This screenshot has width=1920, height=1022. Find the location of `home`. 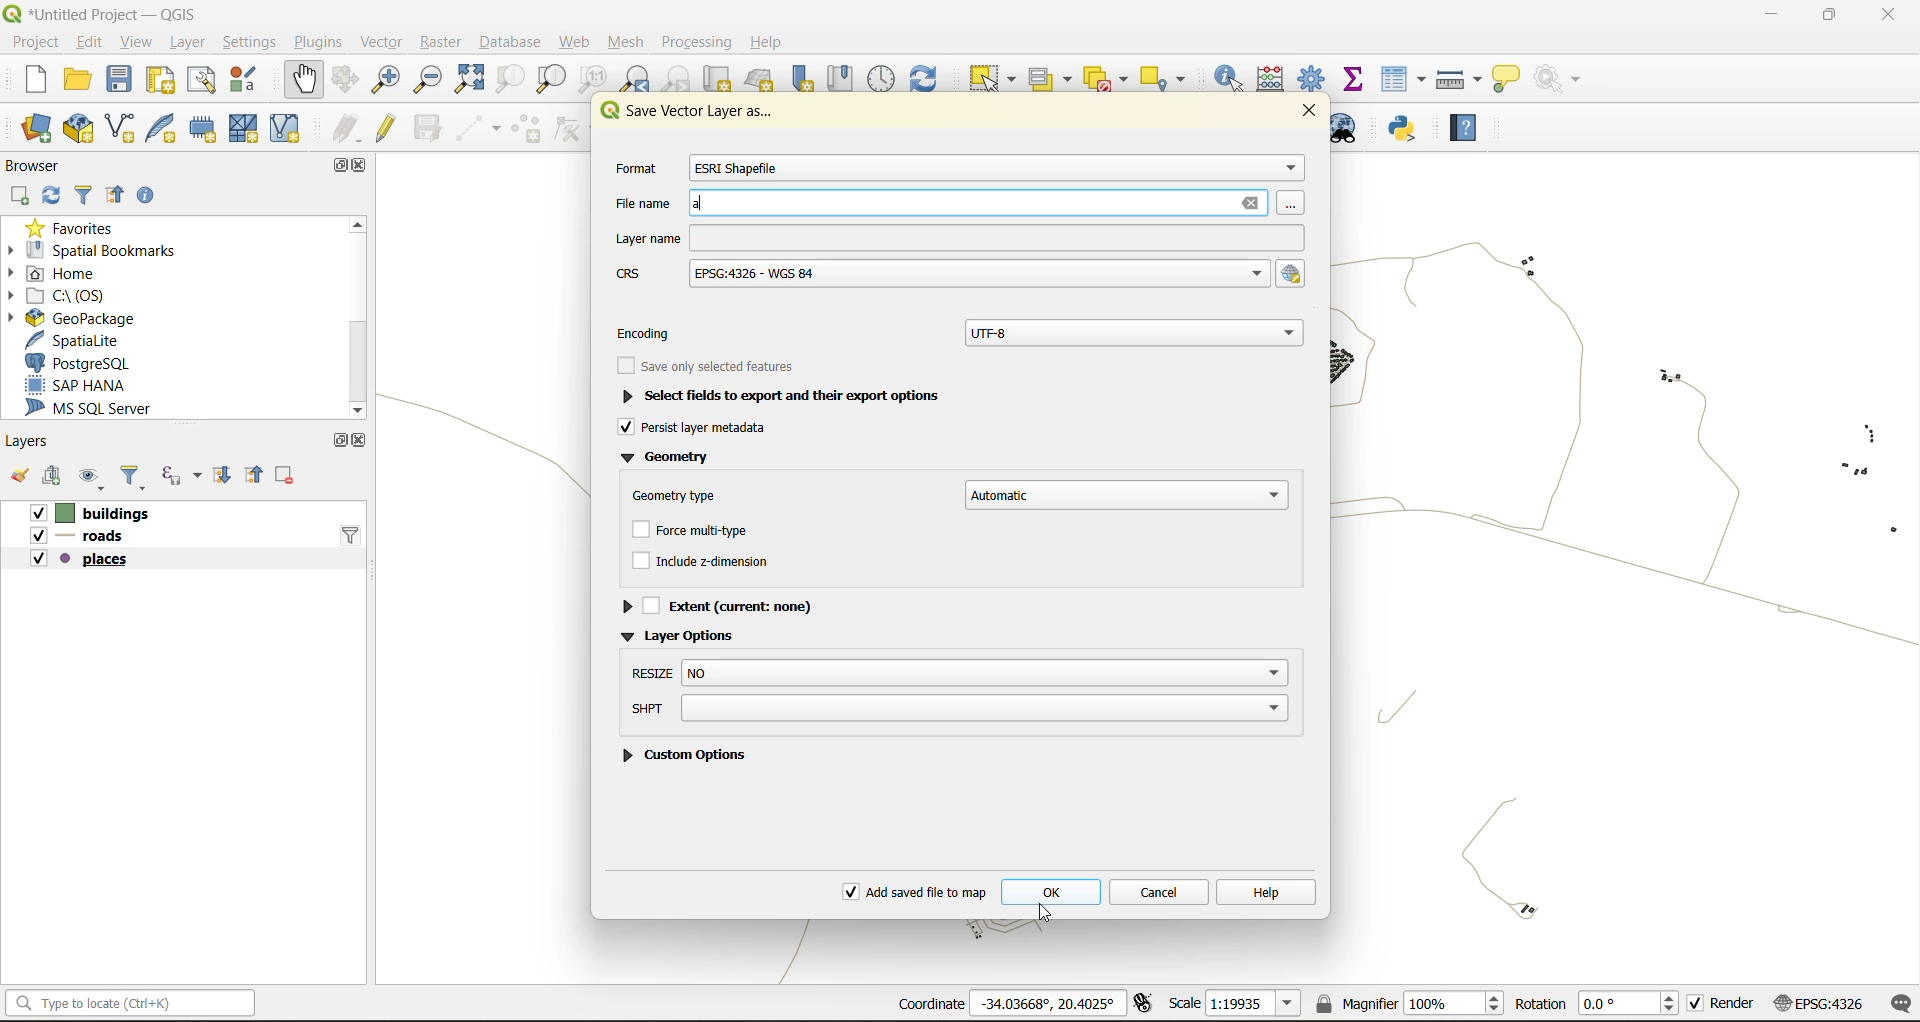

home is located at coordinates (74, 269).